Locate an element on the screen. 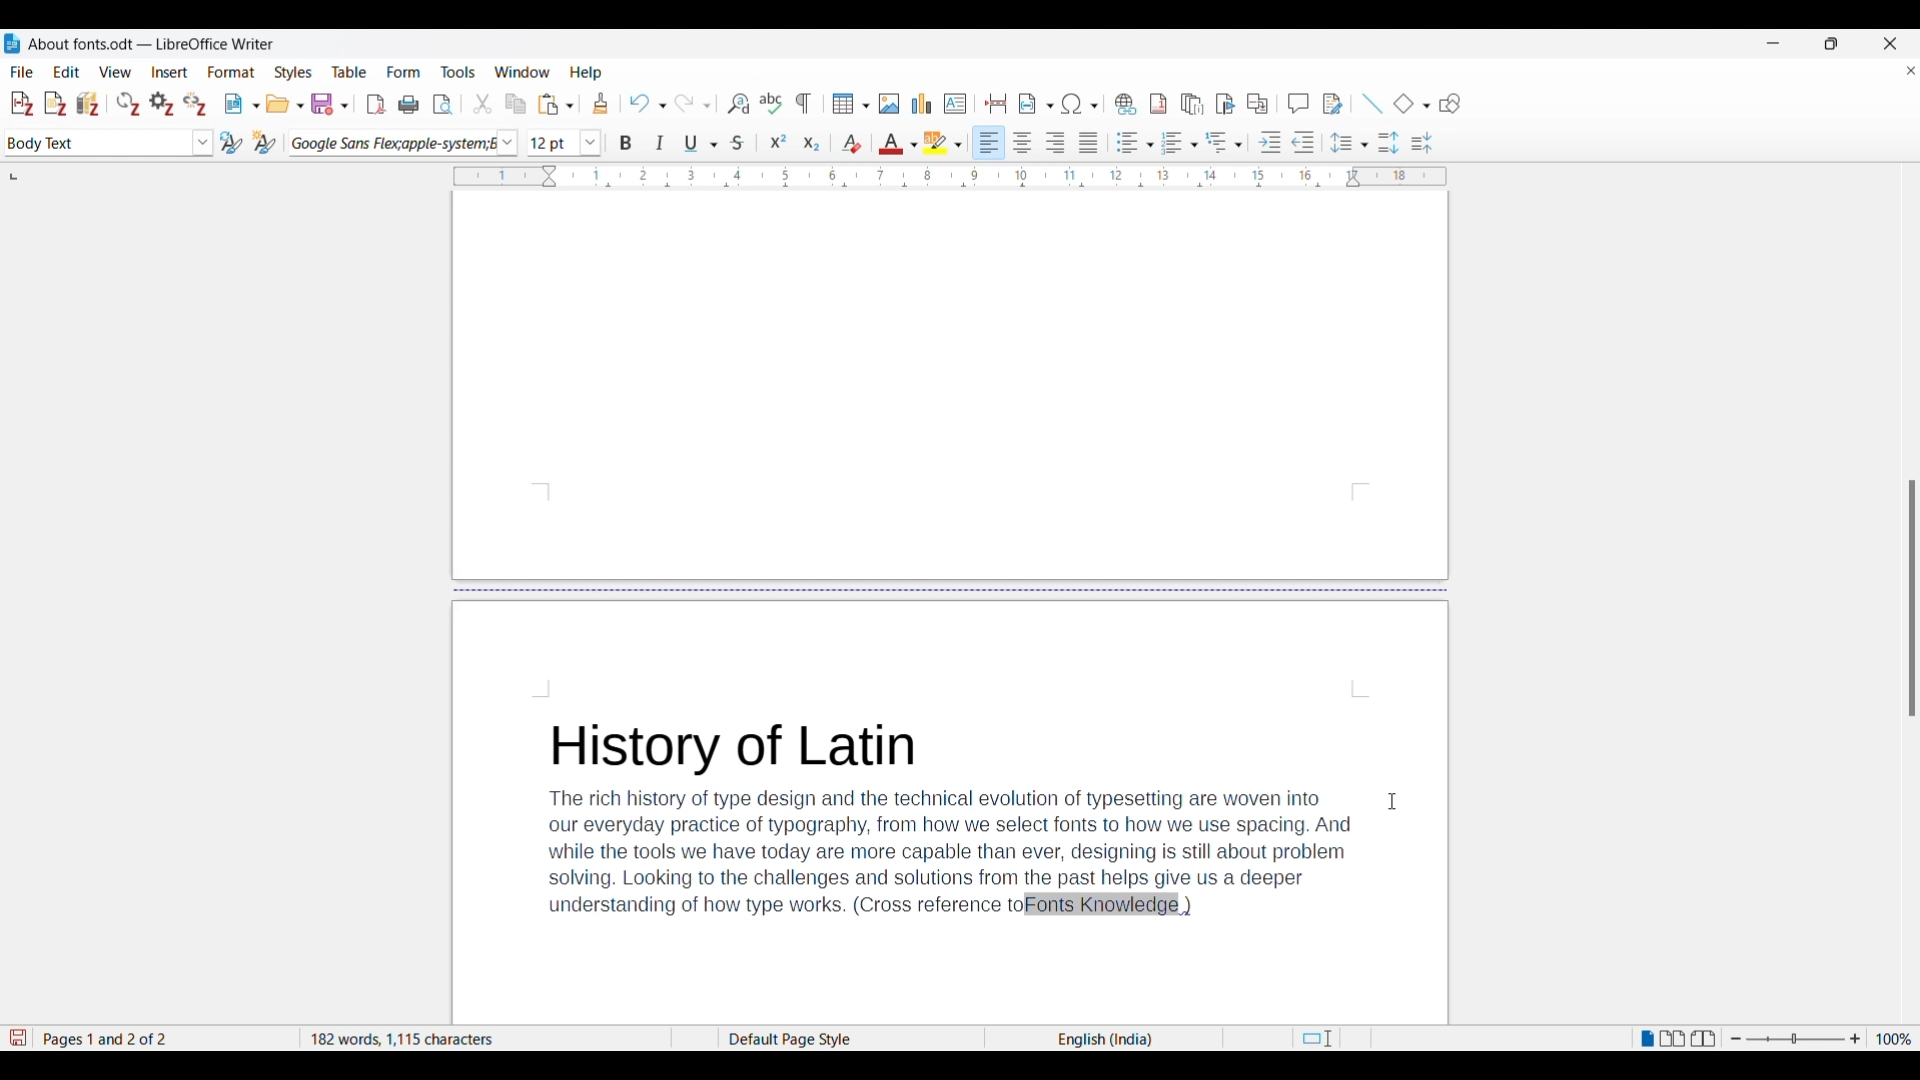 Image resolution: width=1920 pixels, height=1080 pixels. Outline format options is located at coordinates (1225, 142).